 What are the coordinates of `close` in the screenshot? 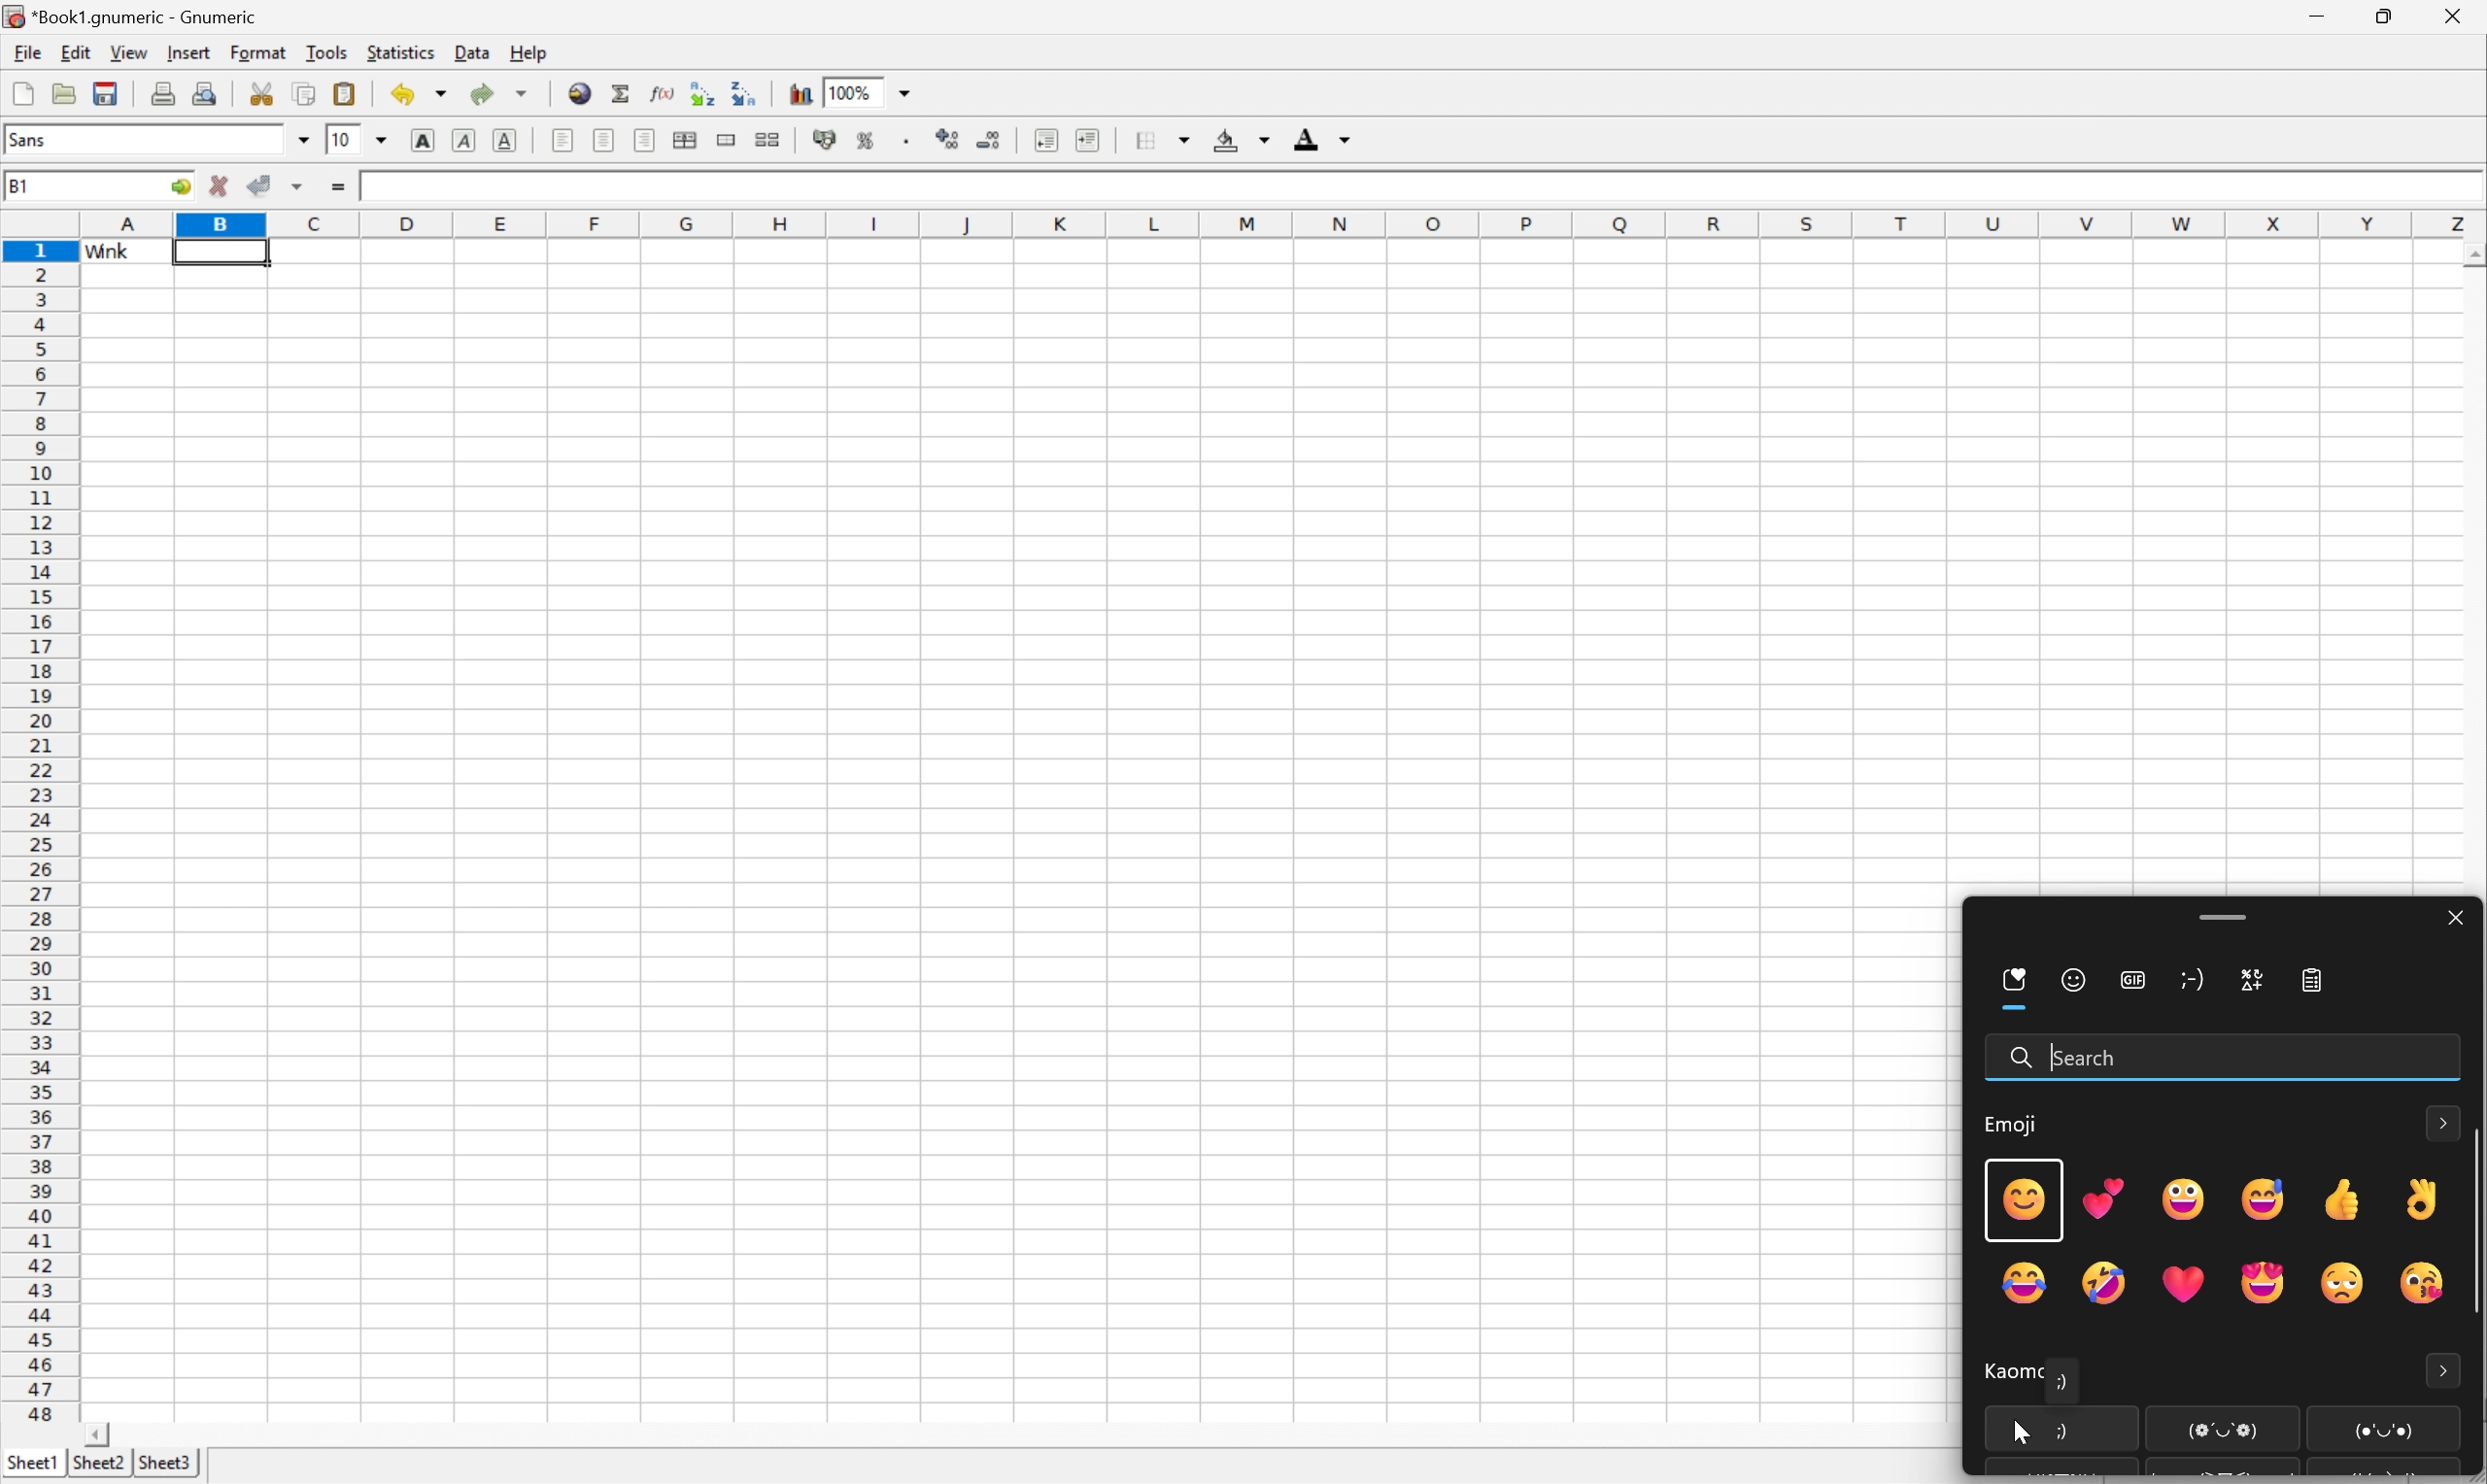 It's located at (2453, 20).